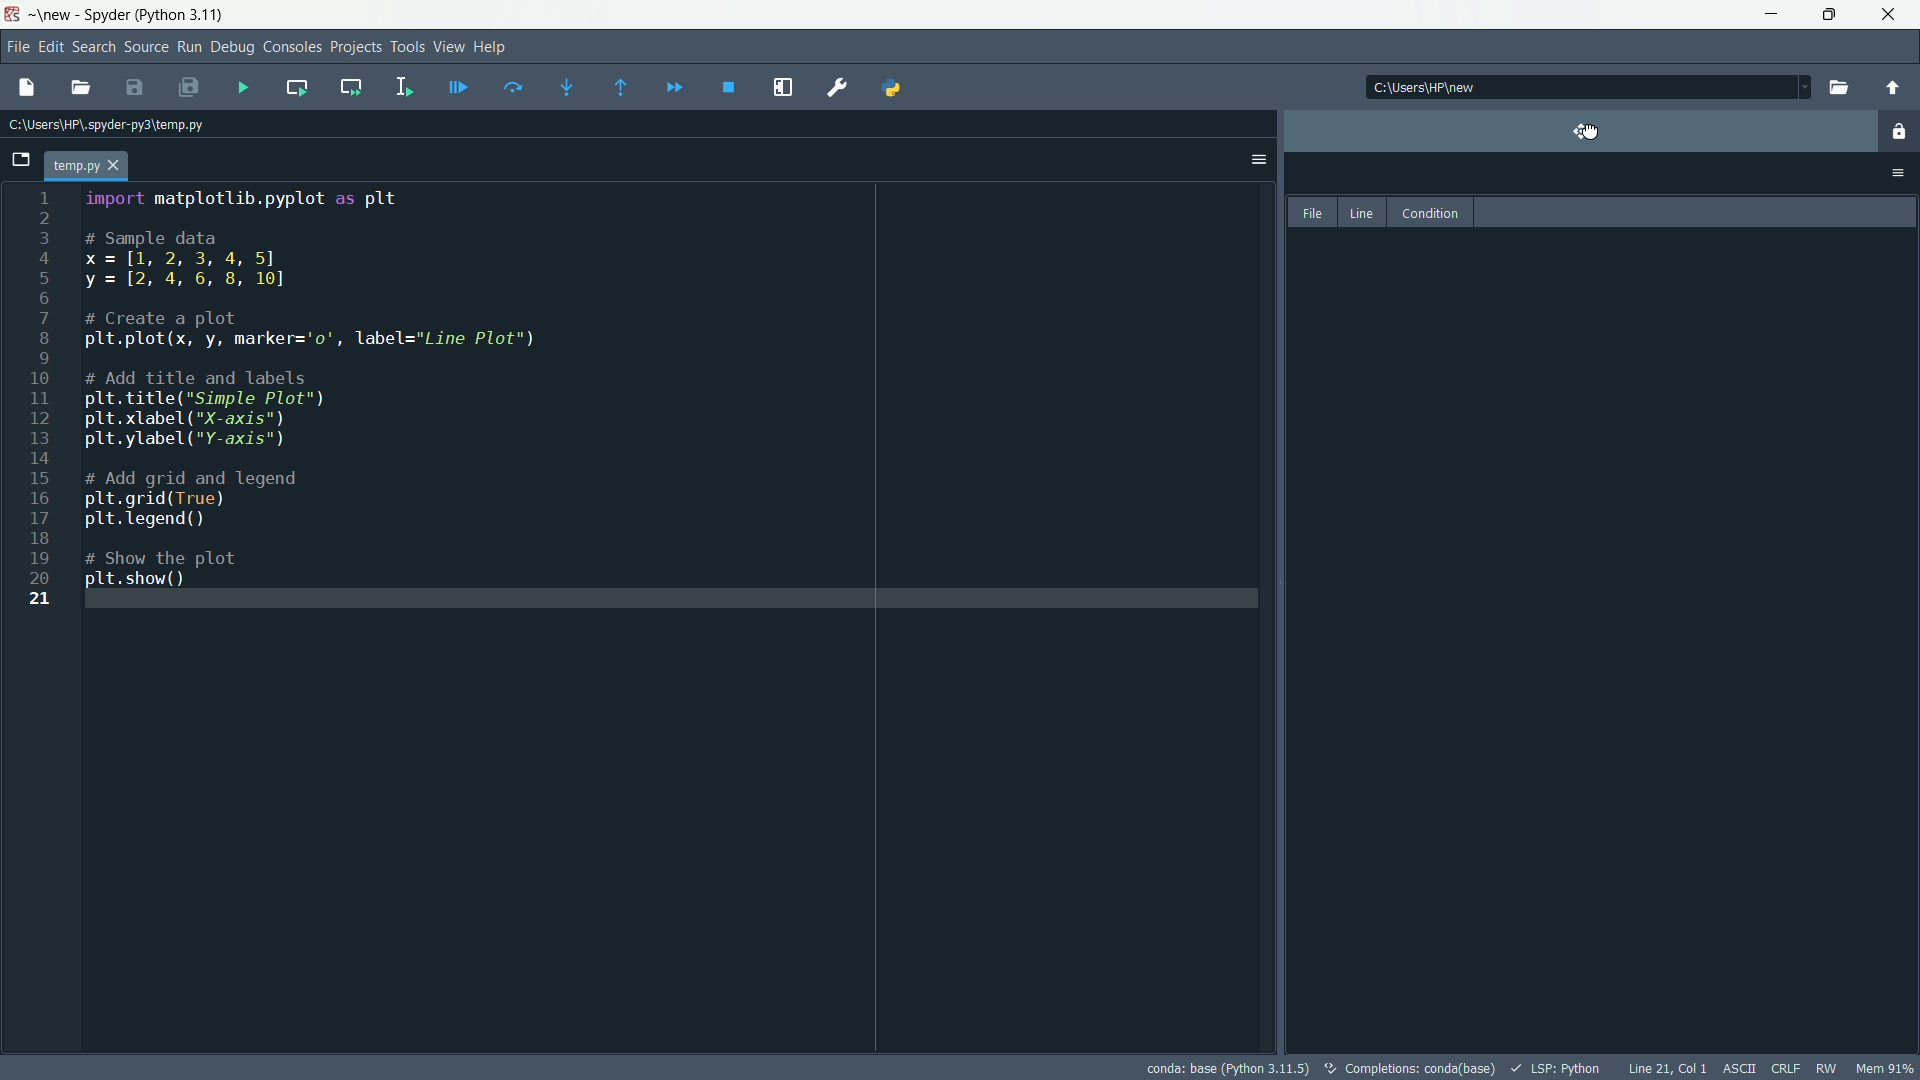 Image resolution: width=1920 pixels, height=1080 pixels. Describe the element at coordinates (1830, 1068) in the screenshot. I see `RW` at that location.